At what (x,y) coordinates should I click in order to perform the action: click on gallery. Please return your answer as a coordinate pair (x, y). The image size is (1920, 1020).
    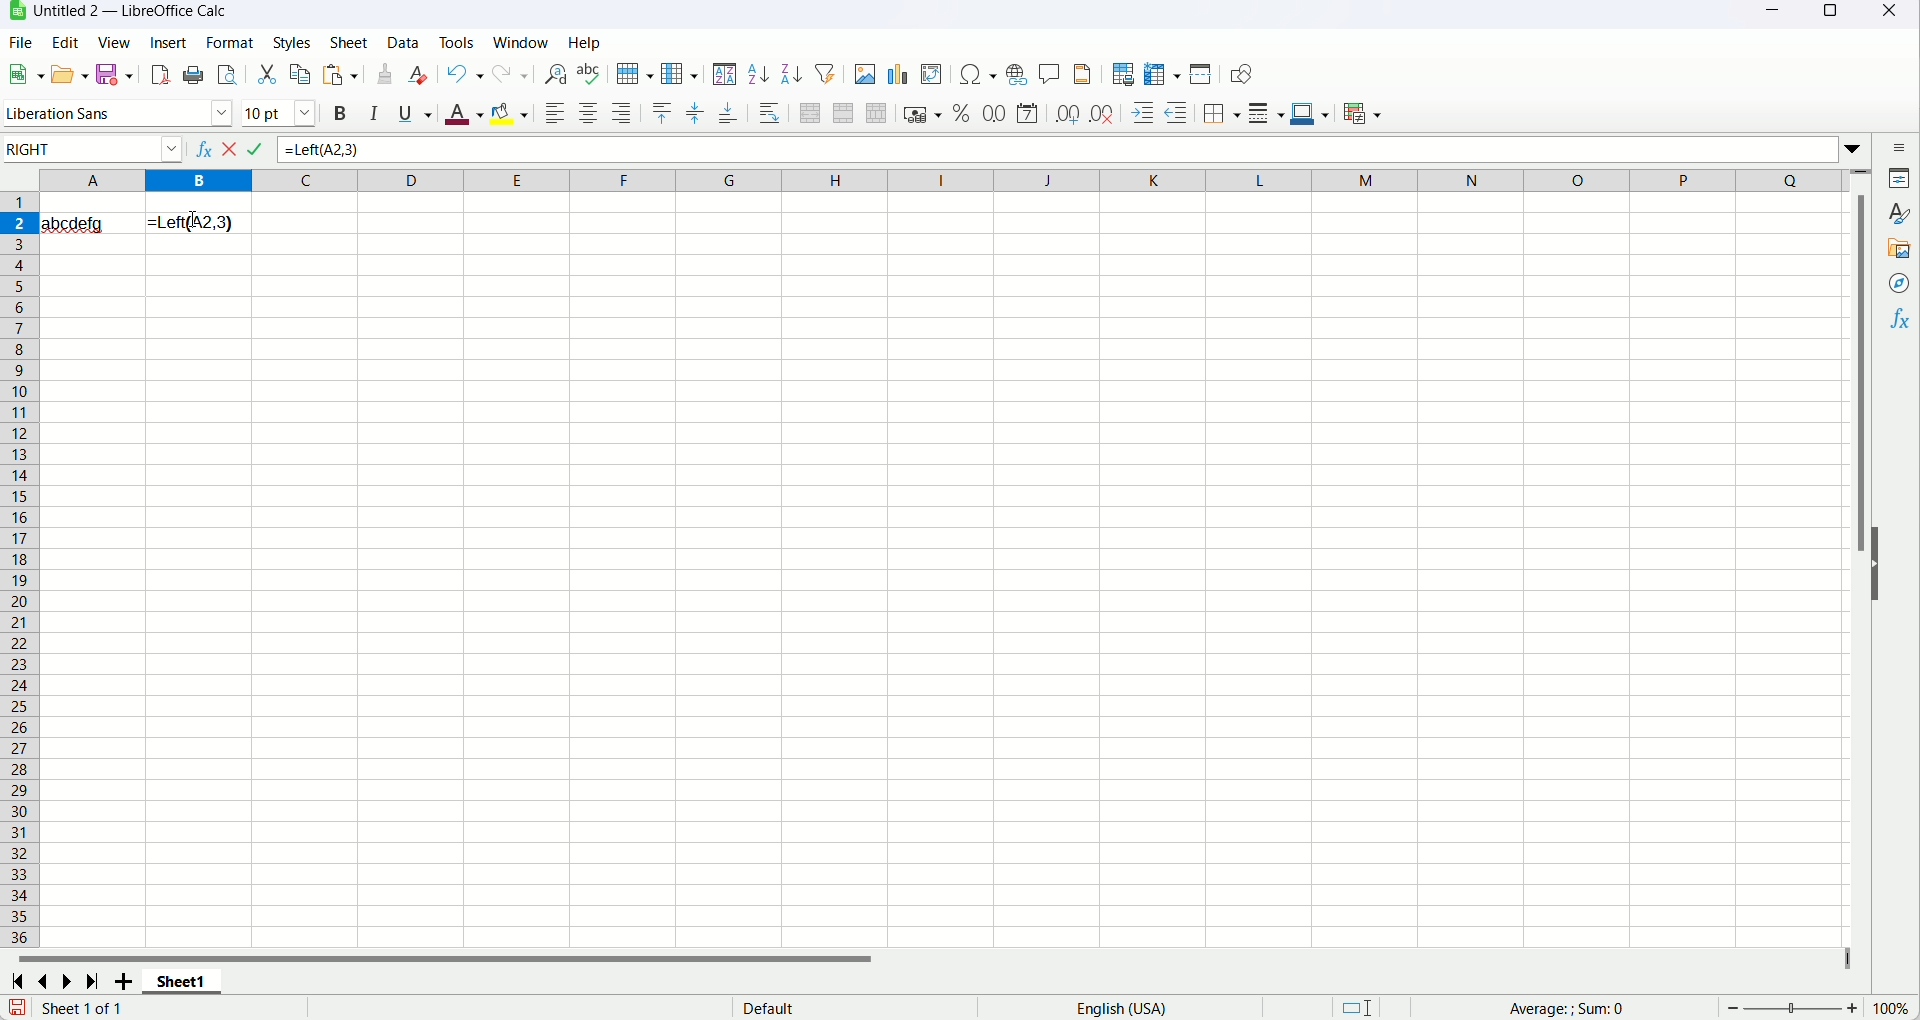
    Looking at the image, I should click on (1899, 250).